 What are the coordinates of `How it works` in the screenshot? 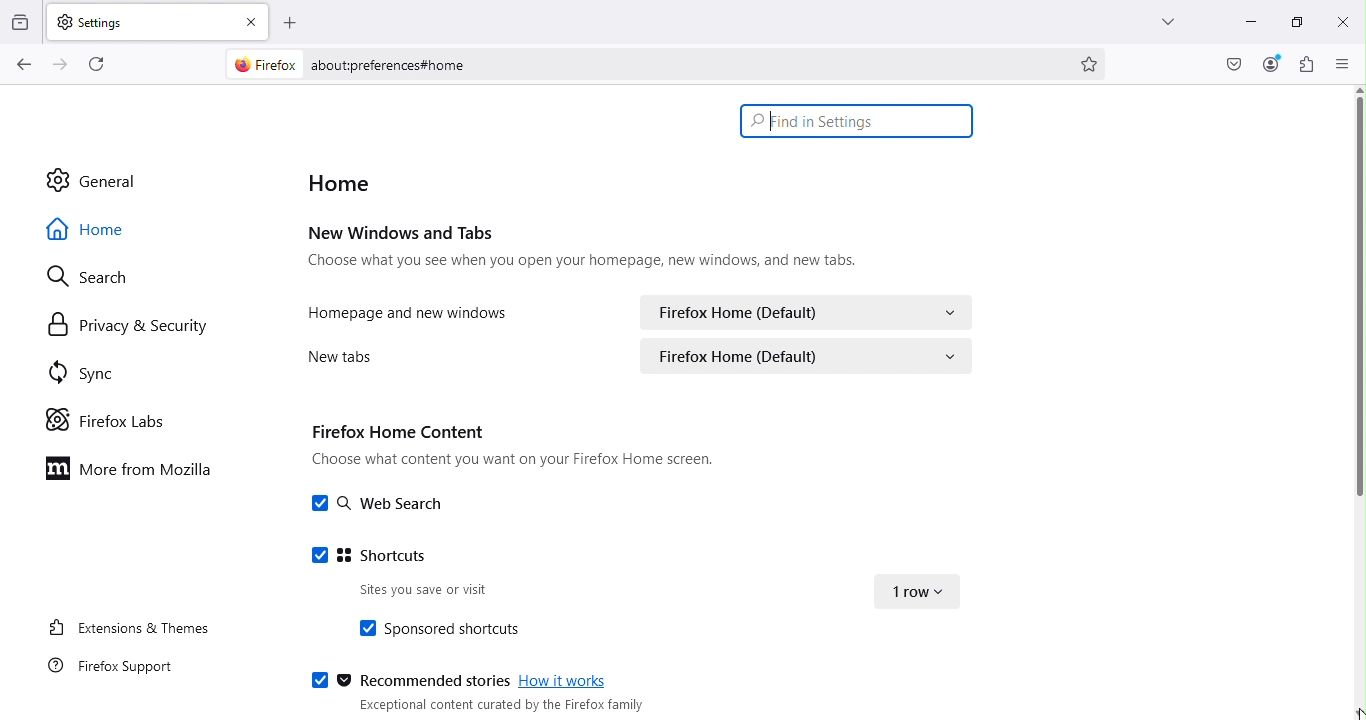 It's located at (567, 679).